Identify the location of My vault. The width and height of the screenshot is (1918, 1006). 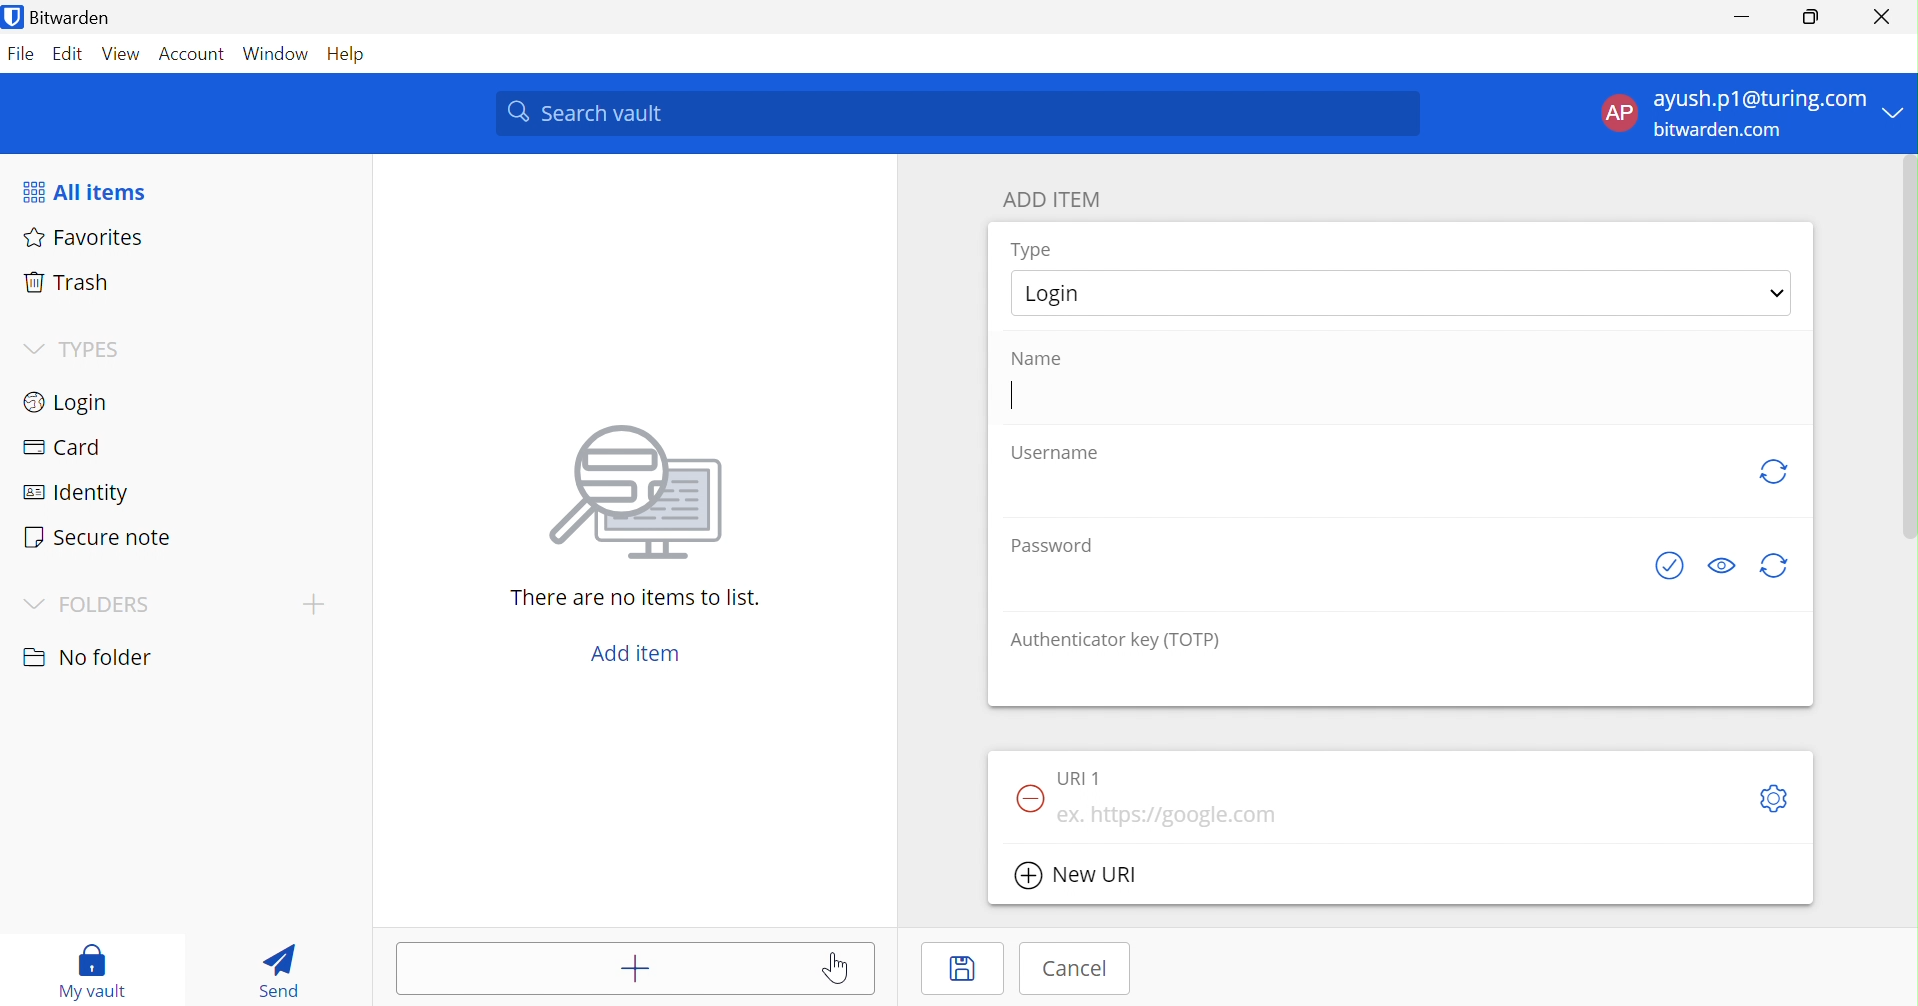
(98, 972).